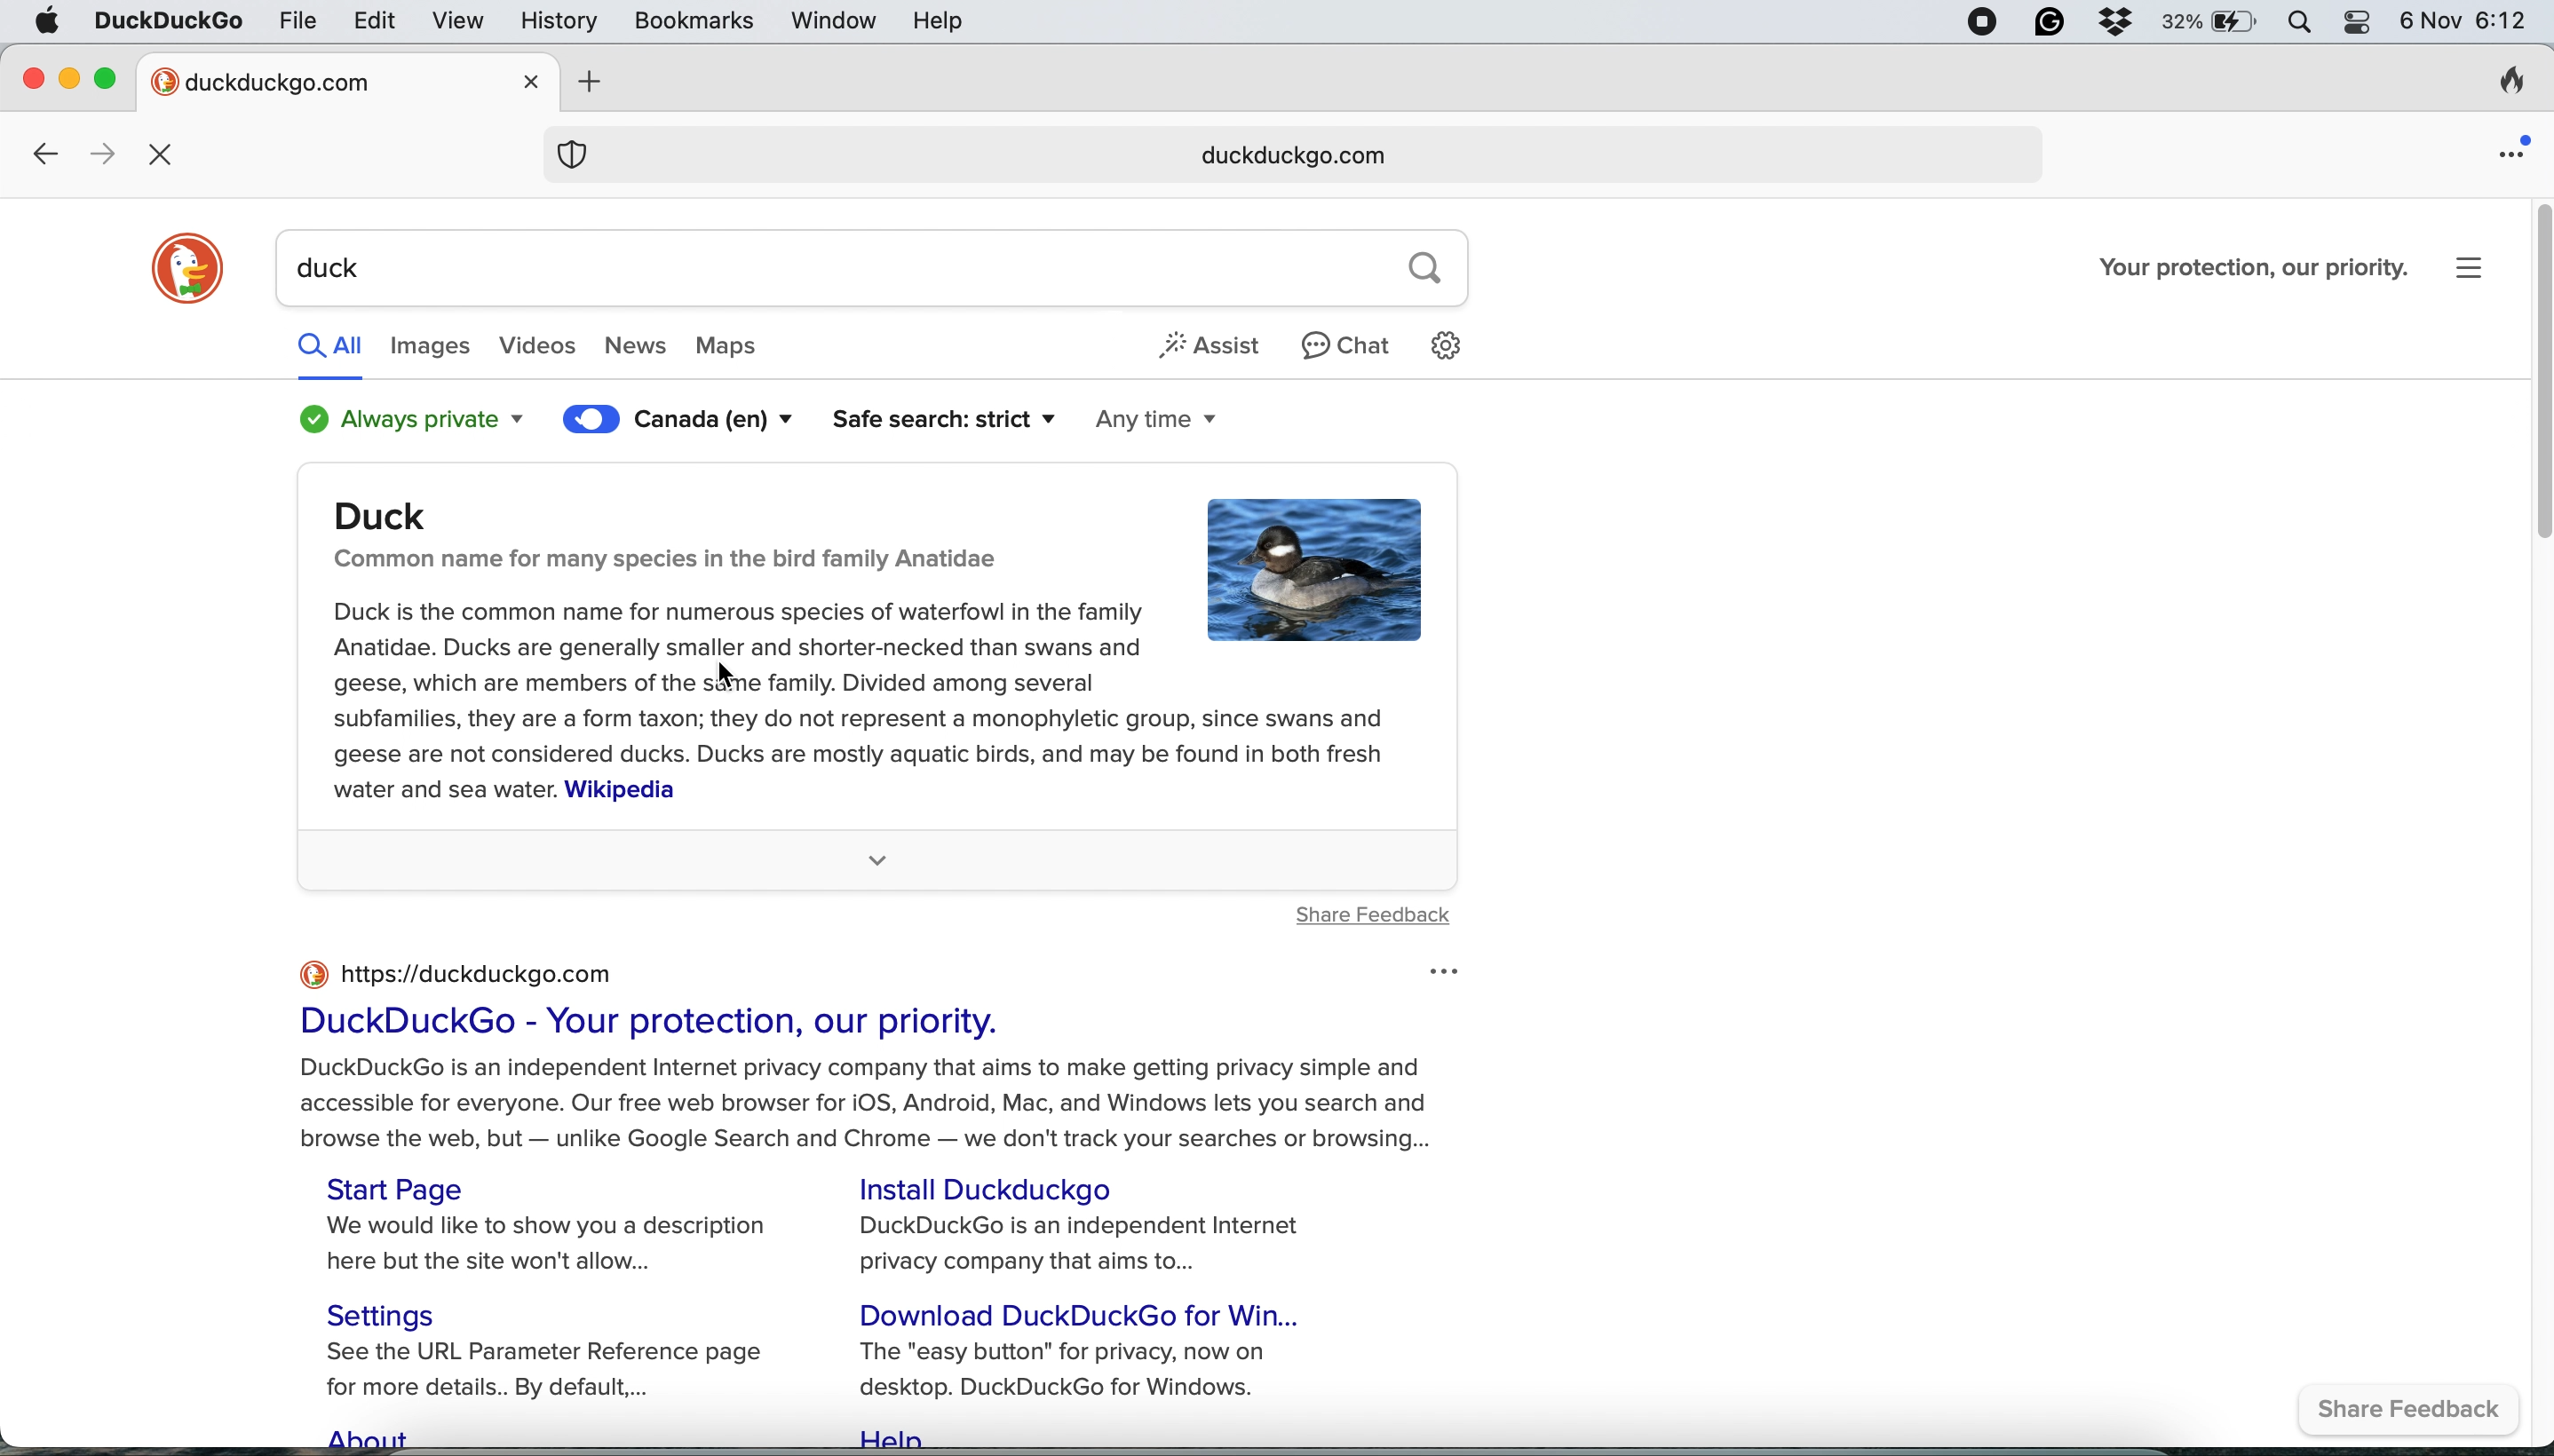 This screenshot has width=2554, height=1456. Describe the element at coordinates (2516, 146) in the screenshot. I see `open application menu` at that location.